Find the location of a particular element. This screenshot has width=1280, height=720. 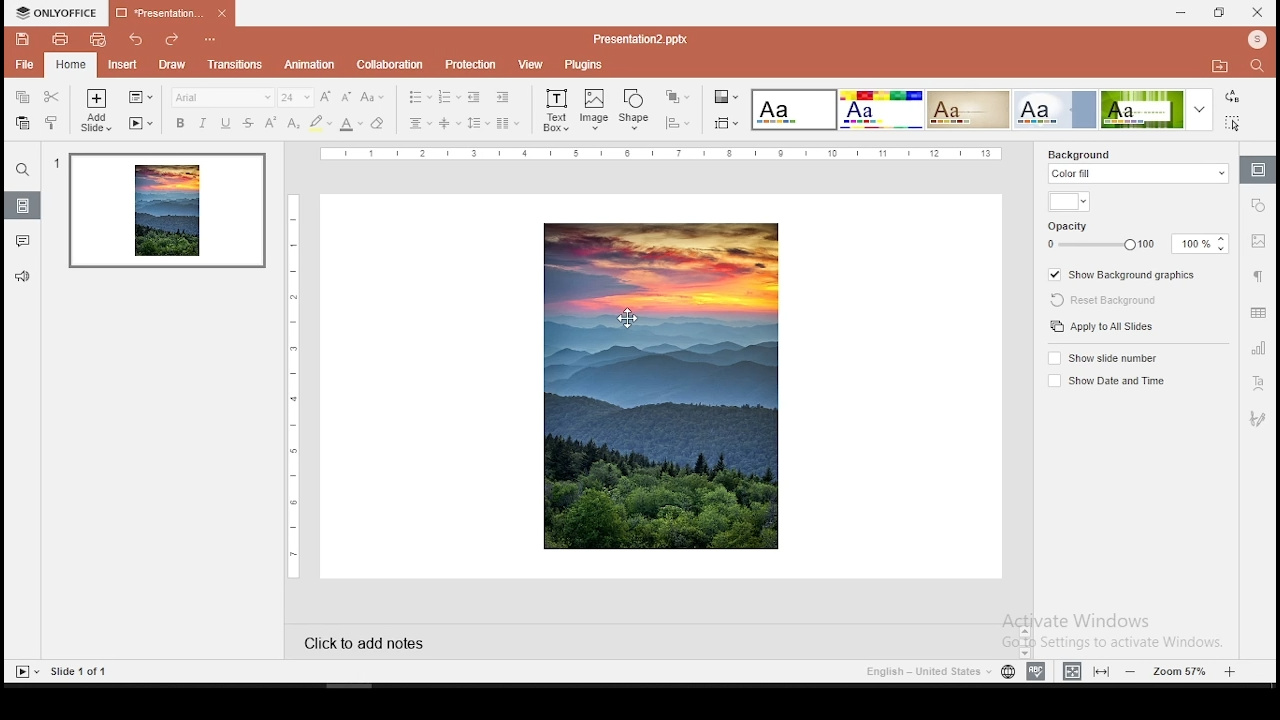

select all is located at coordinates (1232, 123).